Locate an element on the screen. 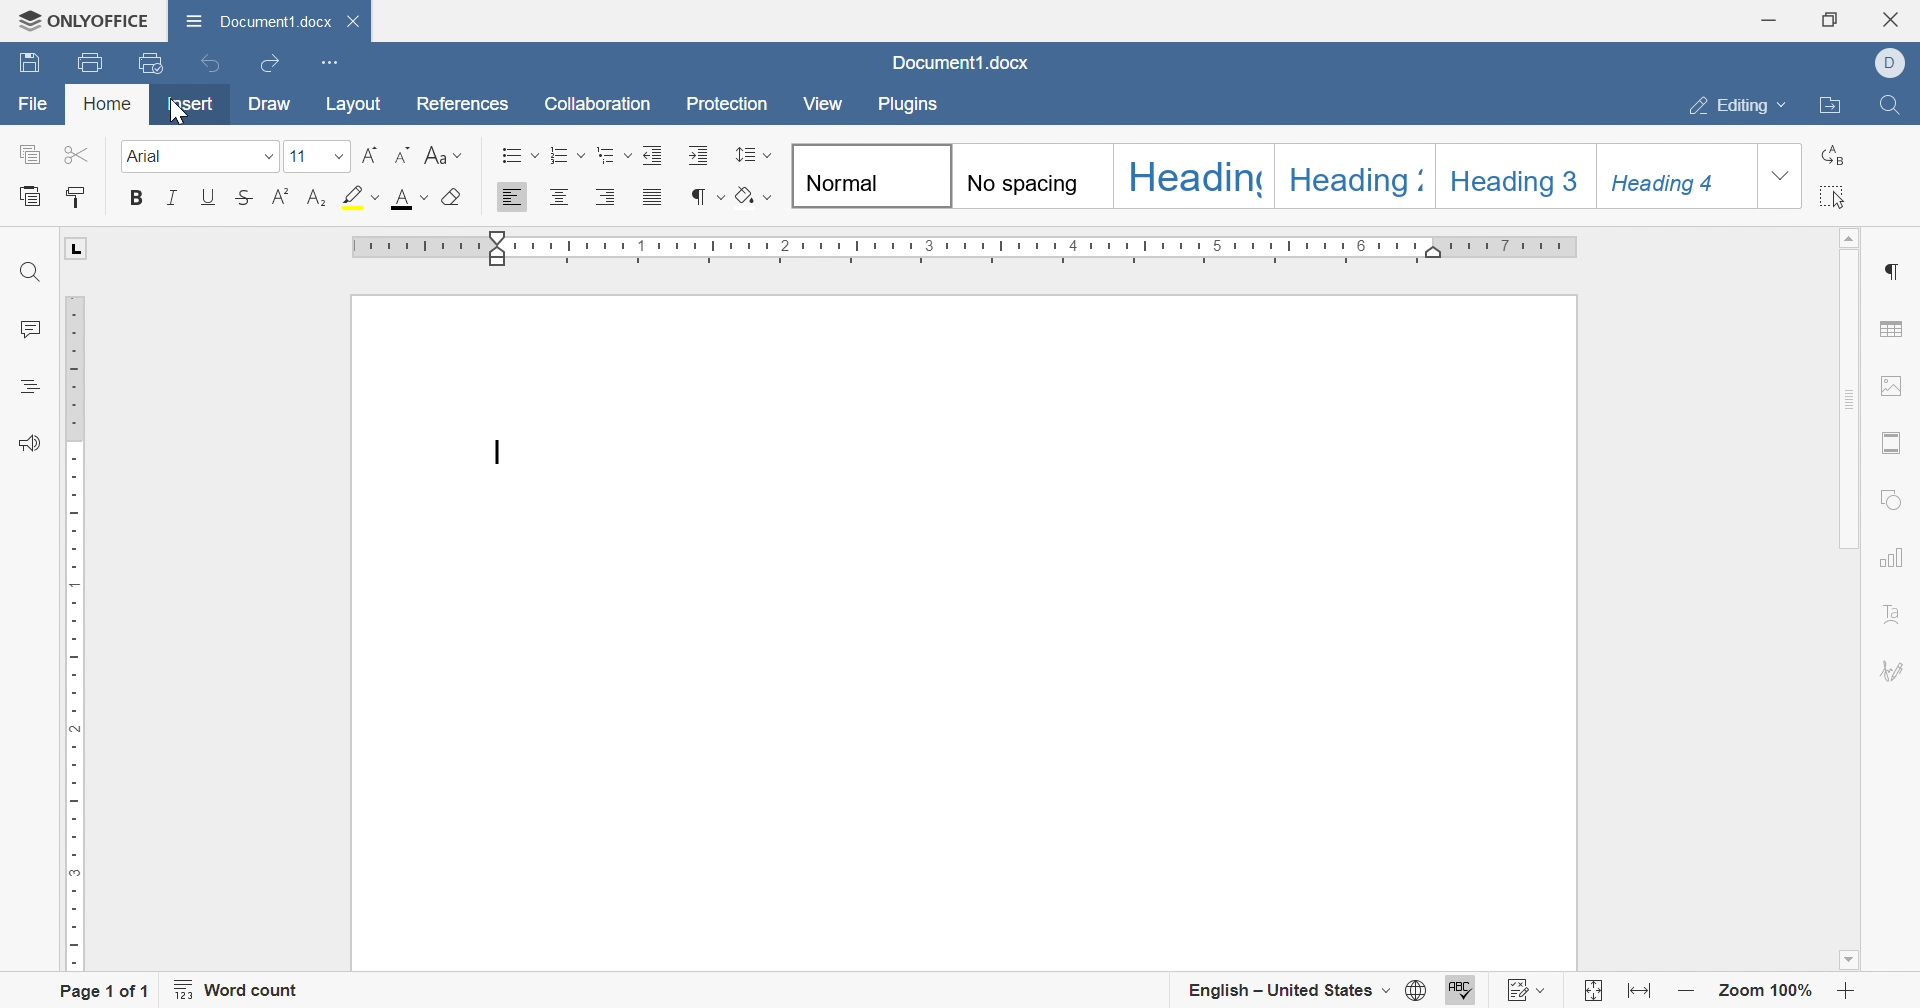 The width and height of the screenshot is (1920, 1008). English - United States is located at coordinates (1271, 986).